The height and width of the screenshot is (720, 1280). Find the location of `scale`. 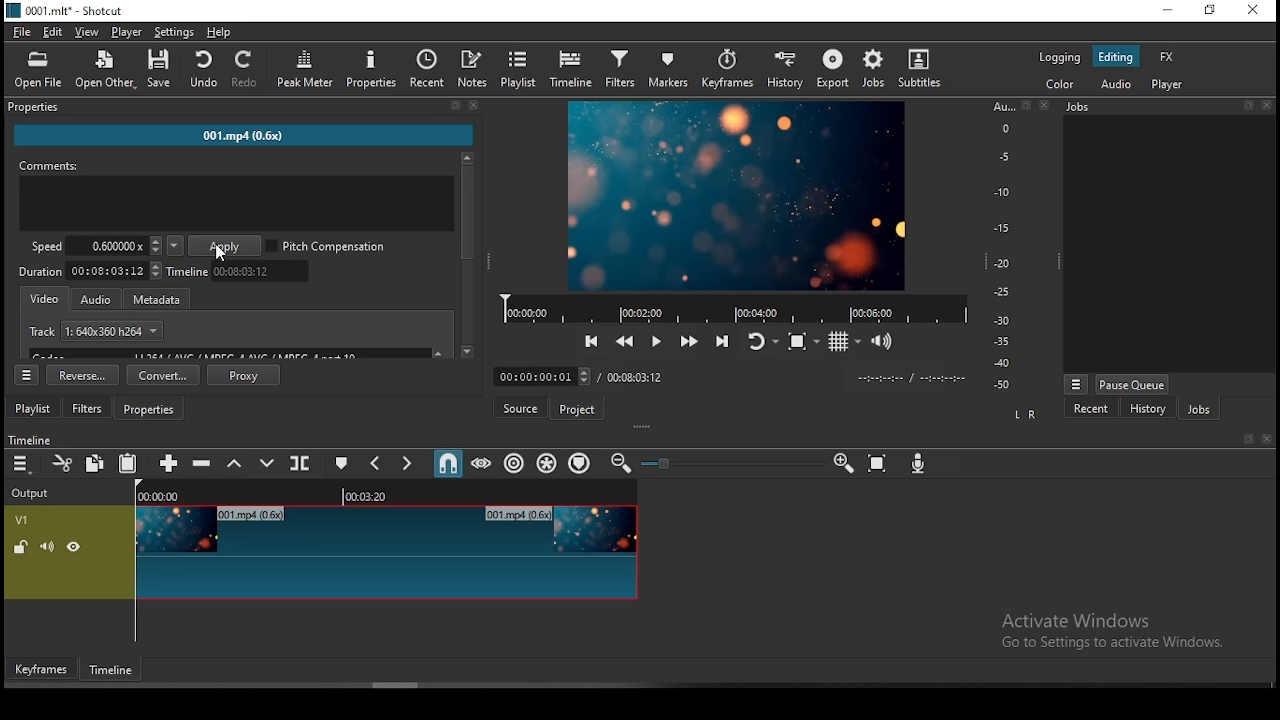

scale is located at coordinates (1001, 246).